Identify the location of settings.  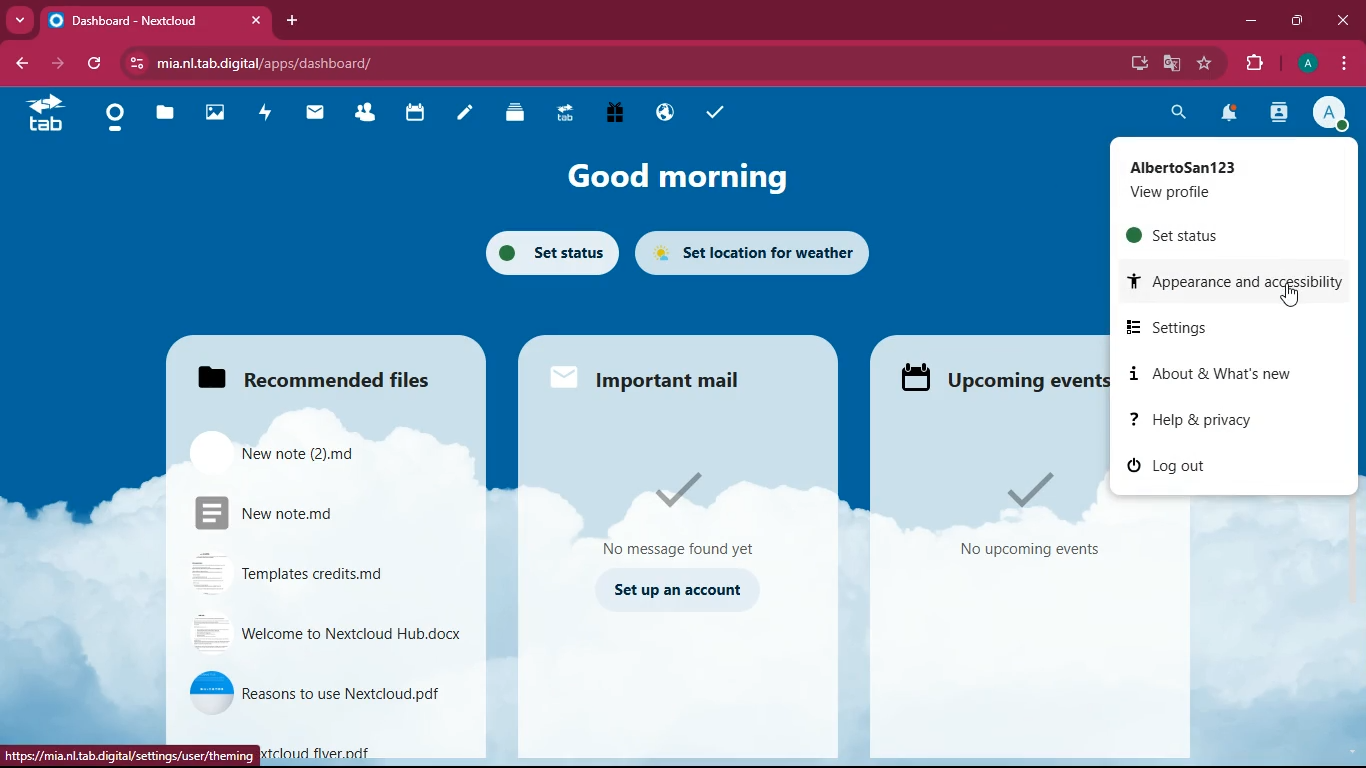
(1223, 329).